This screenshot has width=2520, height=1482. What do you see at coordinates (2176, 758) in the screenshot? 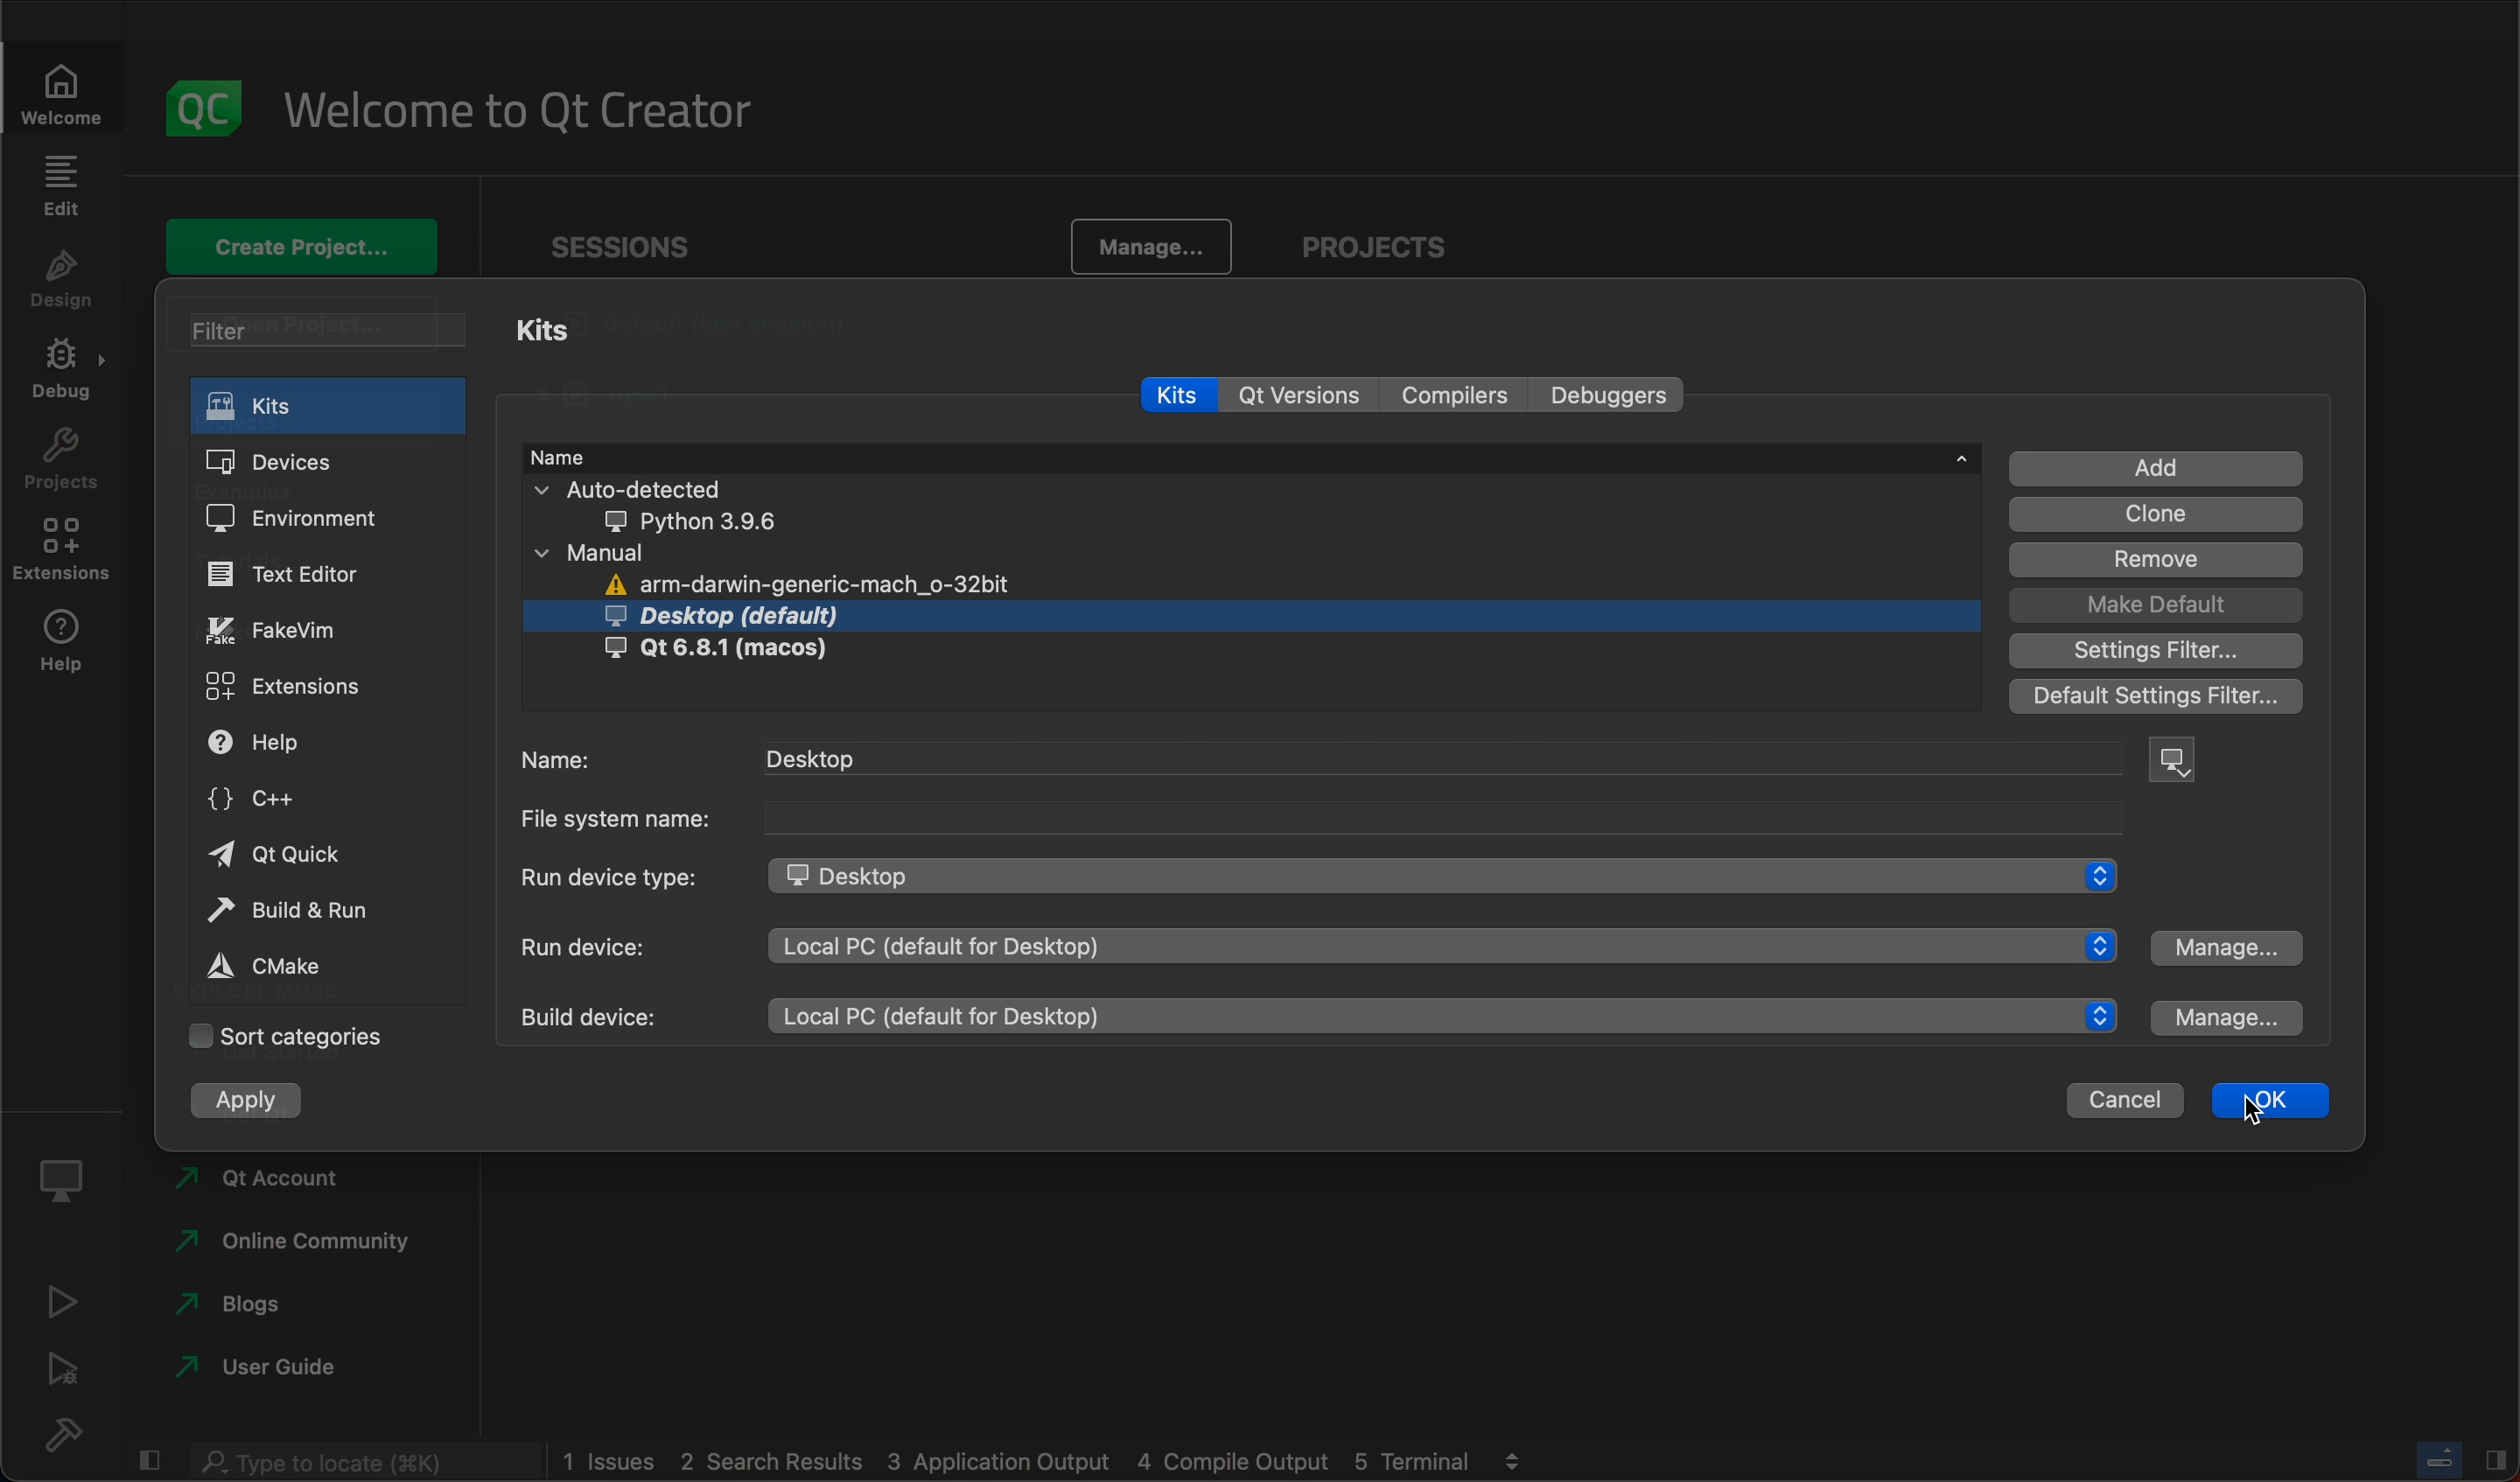
I see `device` at bounding box center [2176, 758].